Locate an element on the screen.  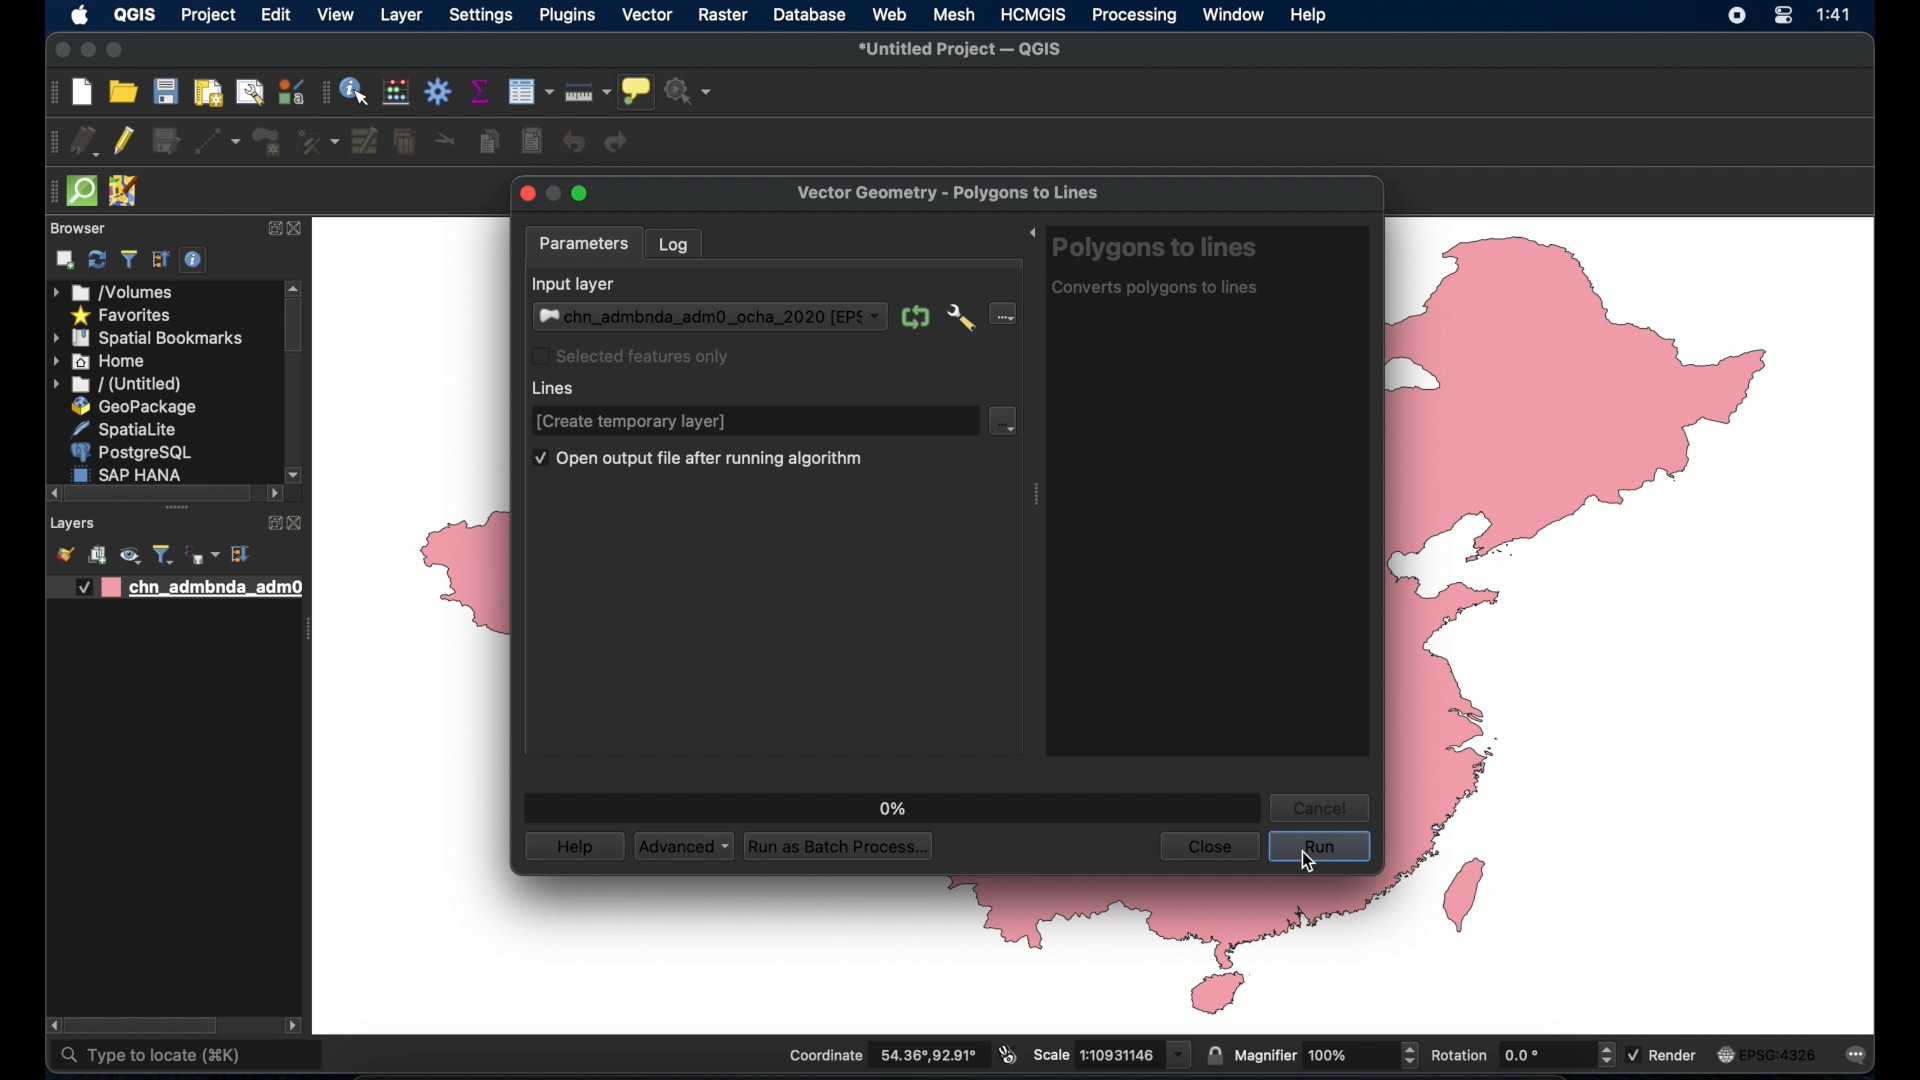
scrol lleft arrow is located at coordinates (273, 496).